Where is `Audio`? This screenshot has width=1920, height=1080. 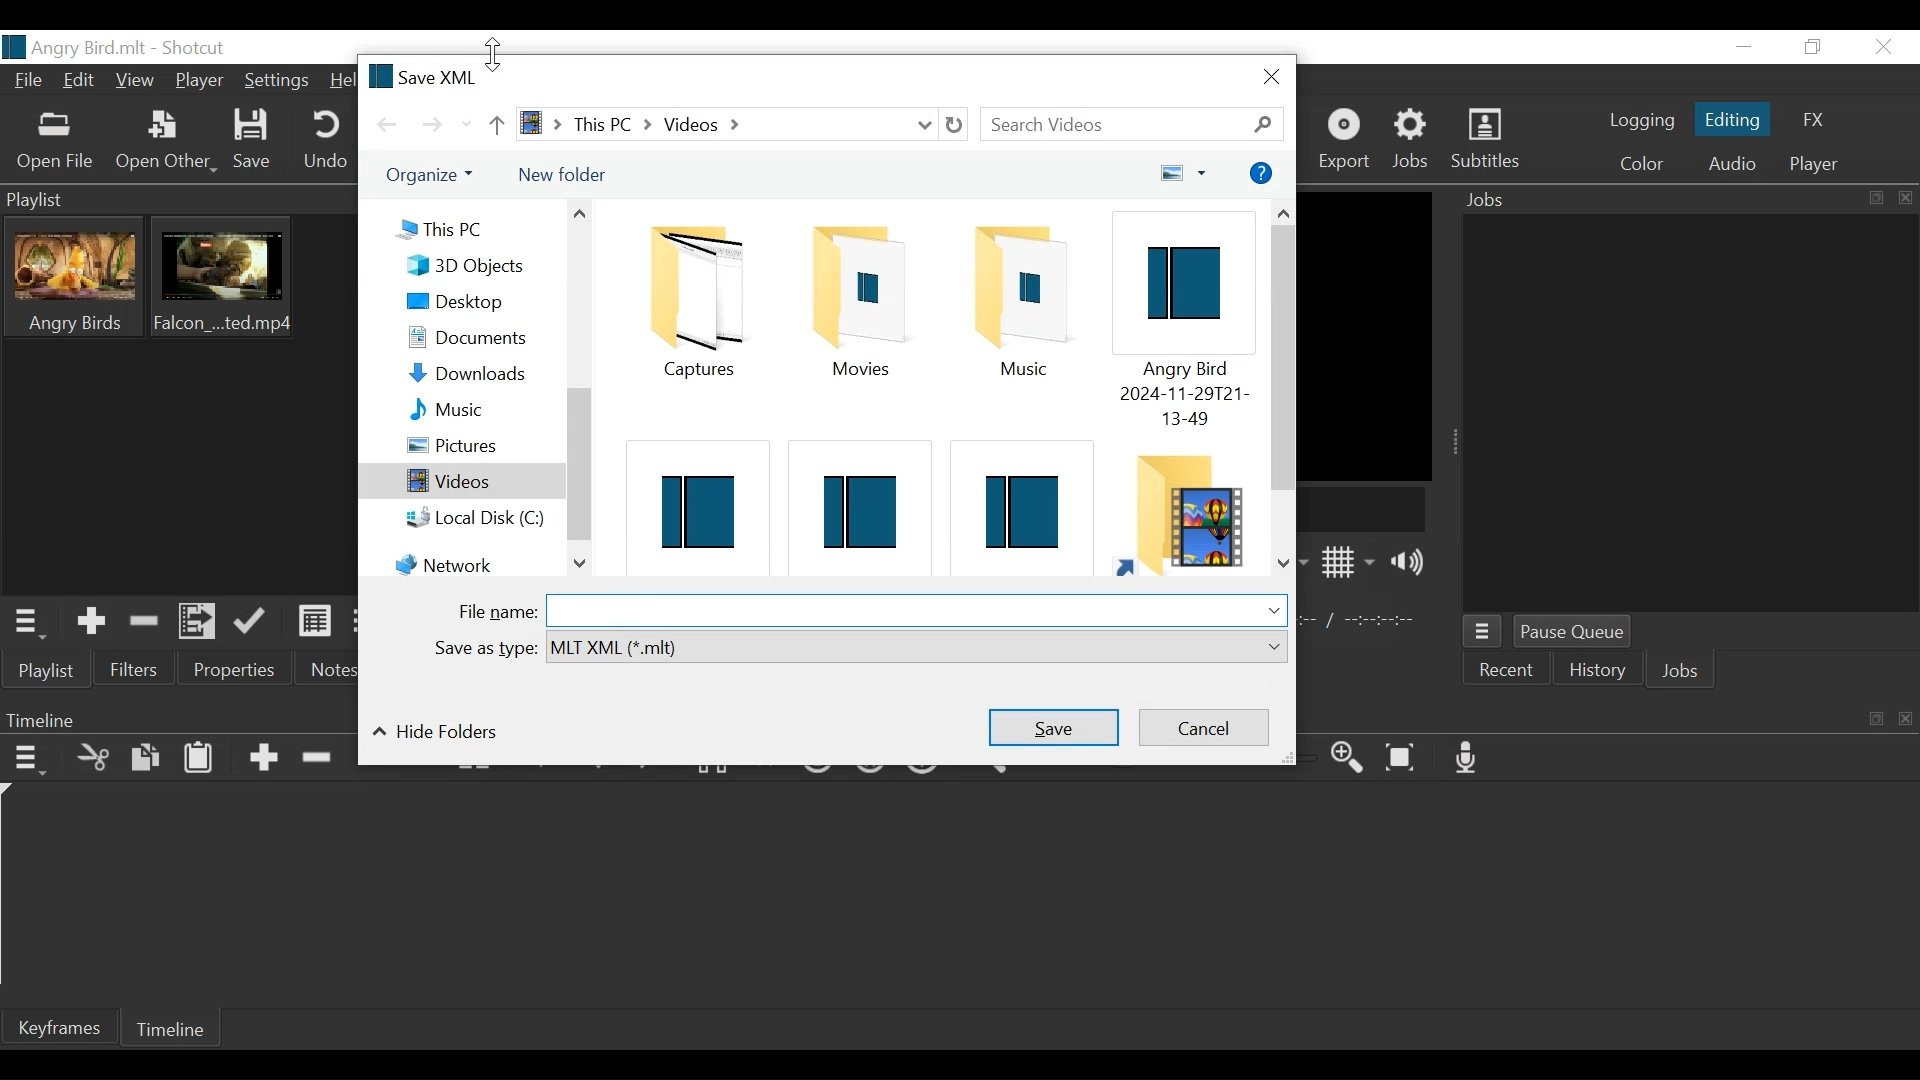 Audio is located at coordinates (1730, 164).